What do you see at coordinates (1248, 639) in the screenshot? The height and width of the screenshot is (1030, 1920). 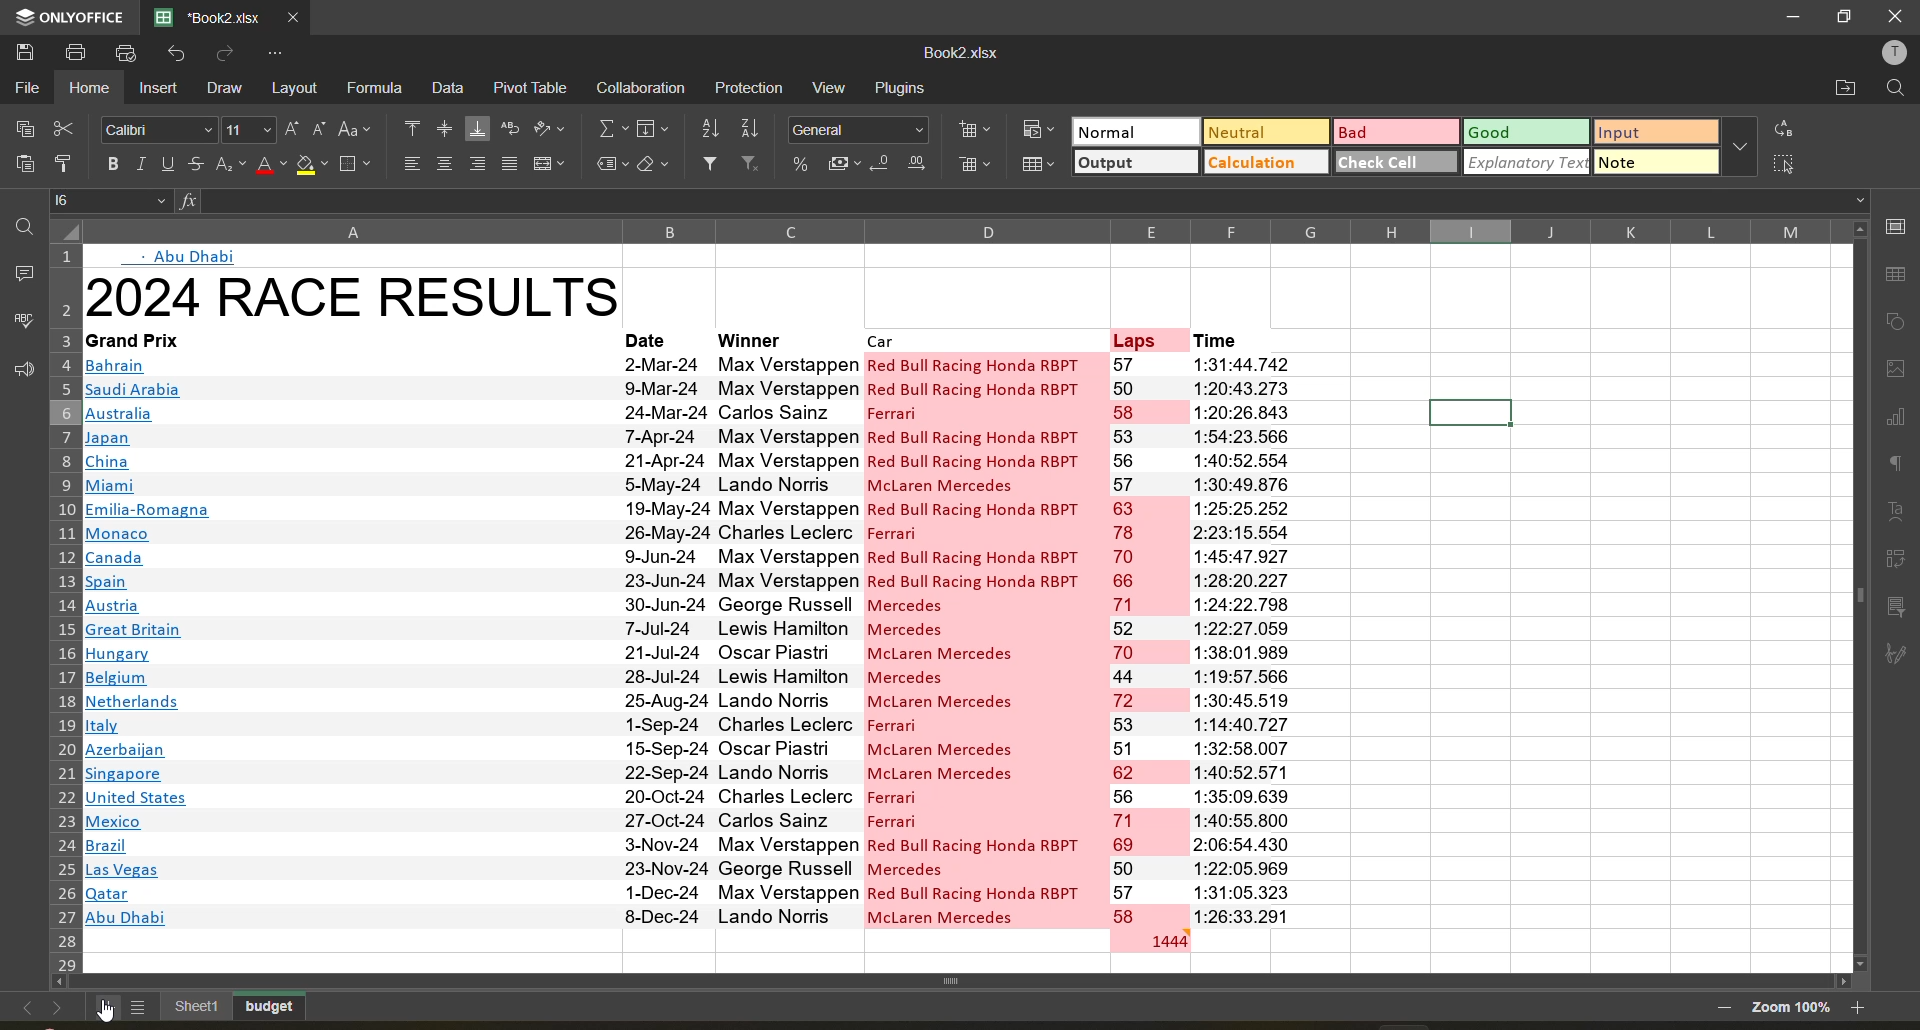 I see `time` at bounding box center [1248, 639].